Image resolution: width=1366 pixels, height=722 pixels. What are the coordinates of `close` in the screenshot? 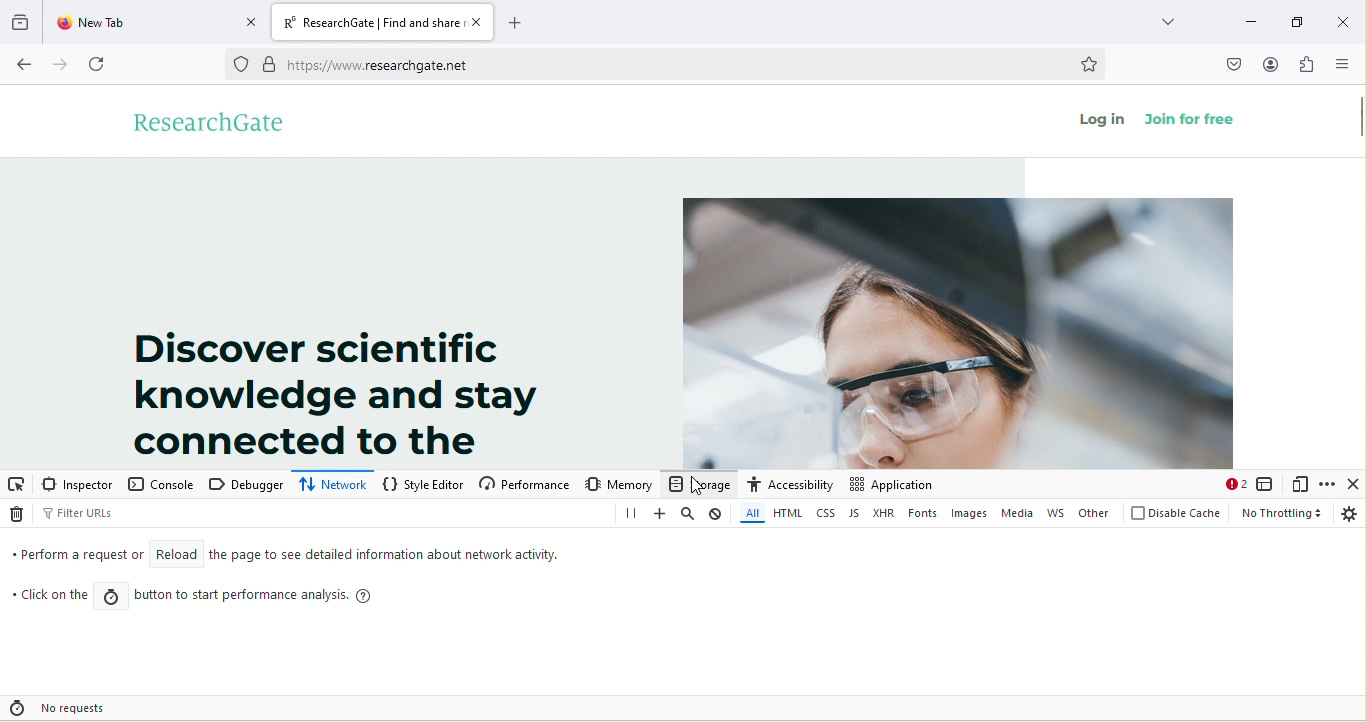 It's located at (1345, 22).